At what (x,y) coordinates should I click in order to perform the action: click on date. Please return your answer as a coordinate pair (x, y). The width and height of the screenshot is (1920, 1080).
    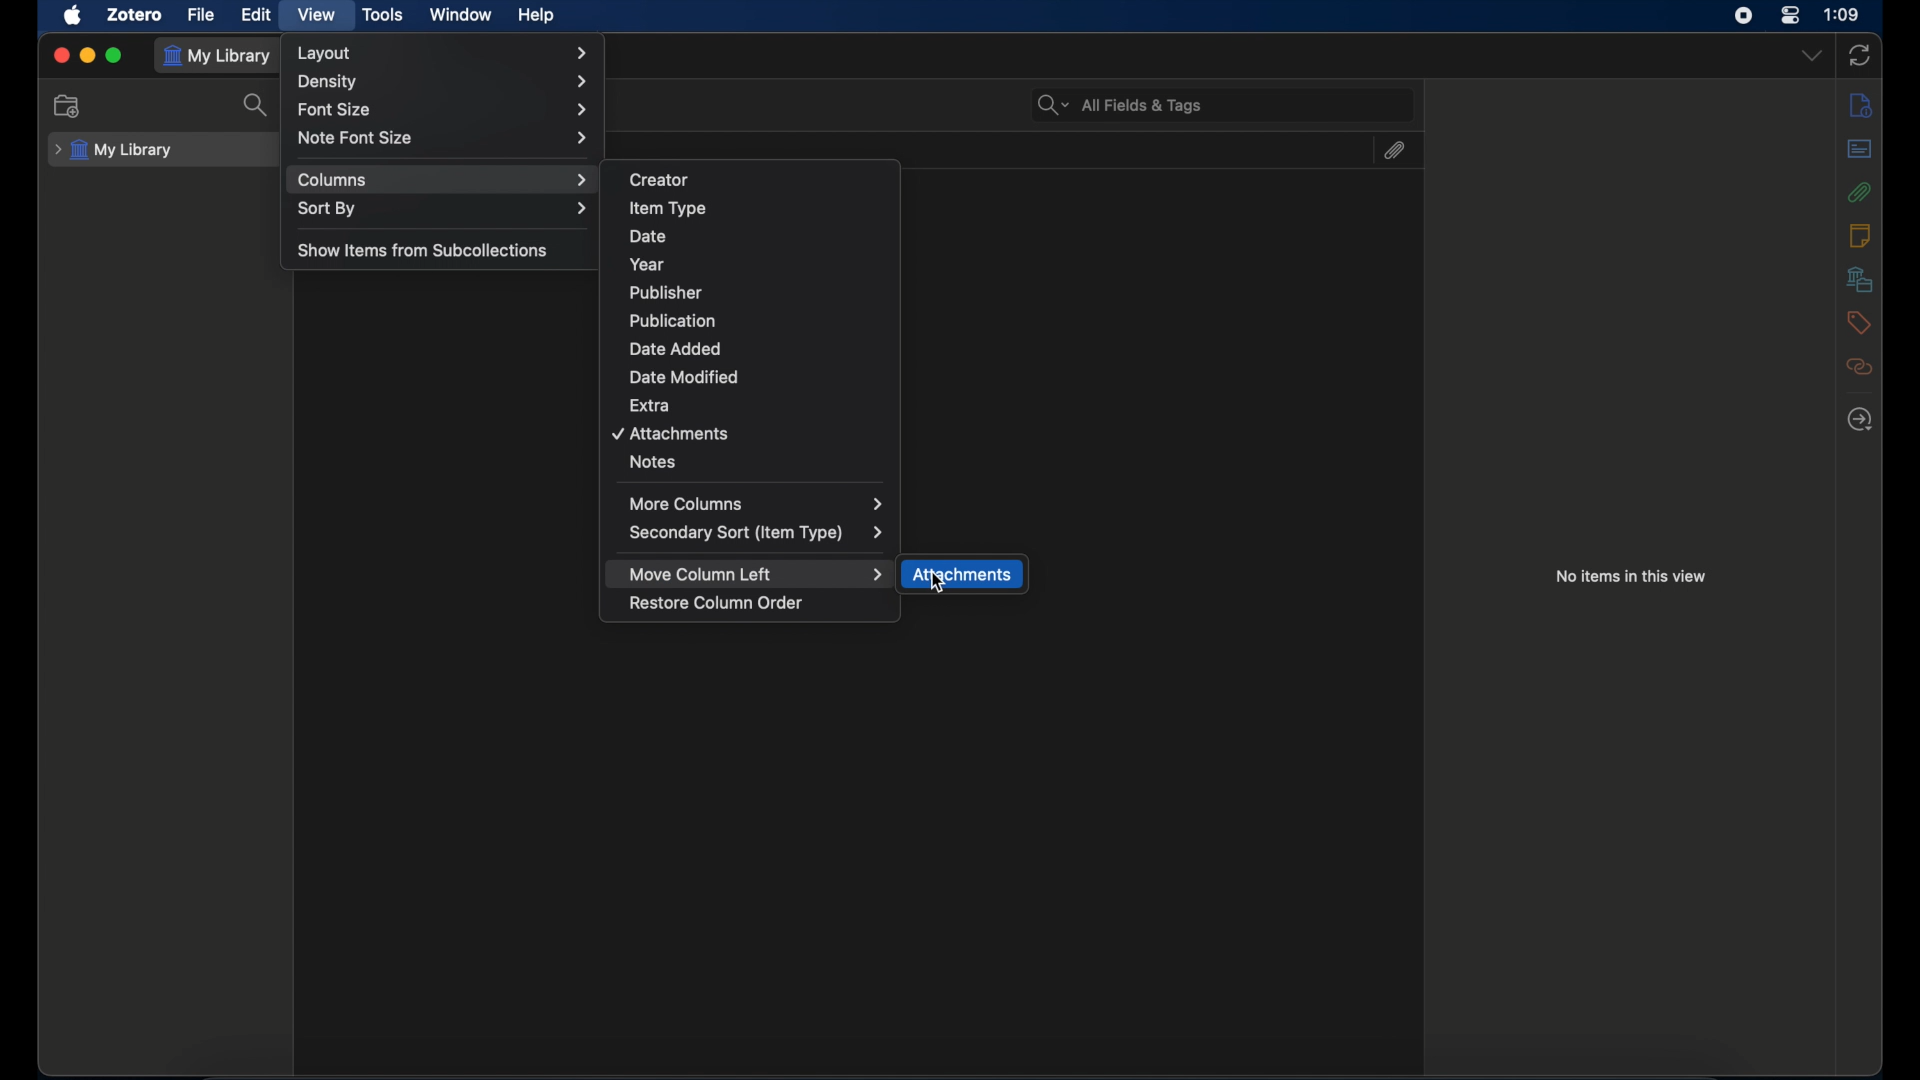
    Looking at the image, I should click on (649, 237).